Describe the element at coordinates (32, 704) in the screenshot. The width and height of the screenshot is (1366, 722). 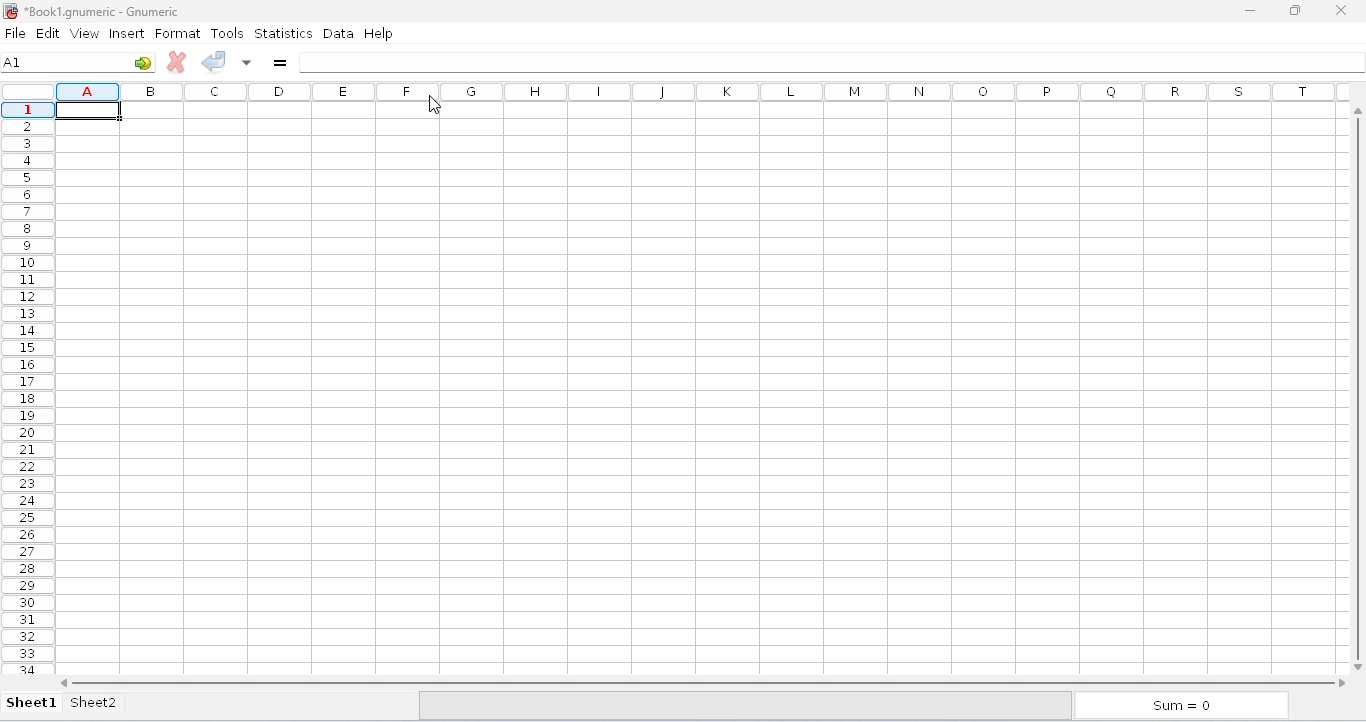
I see `sheet1` at that location.